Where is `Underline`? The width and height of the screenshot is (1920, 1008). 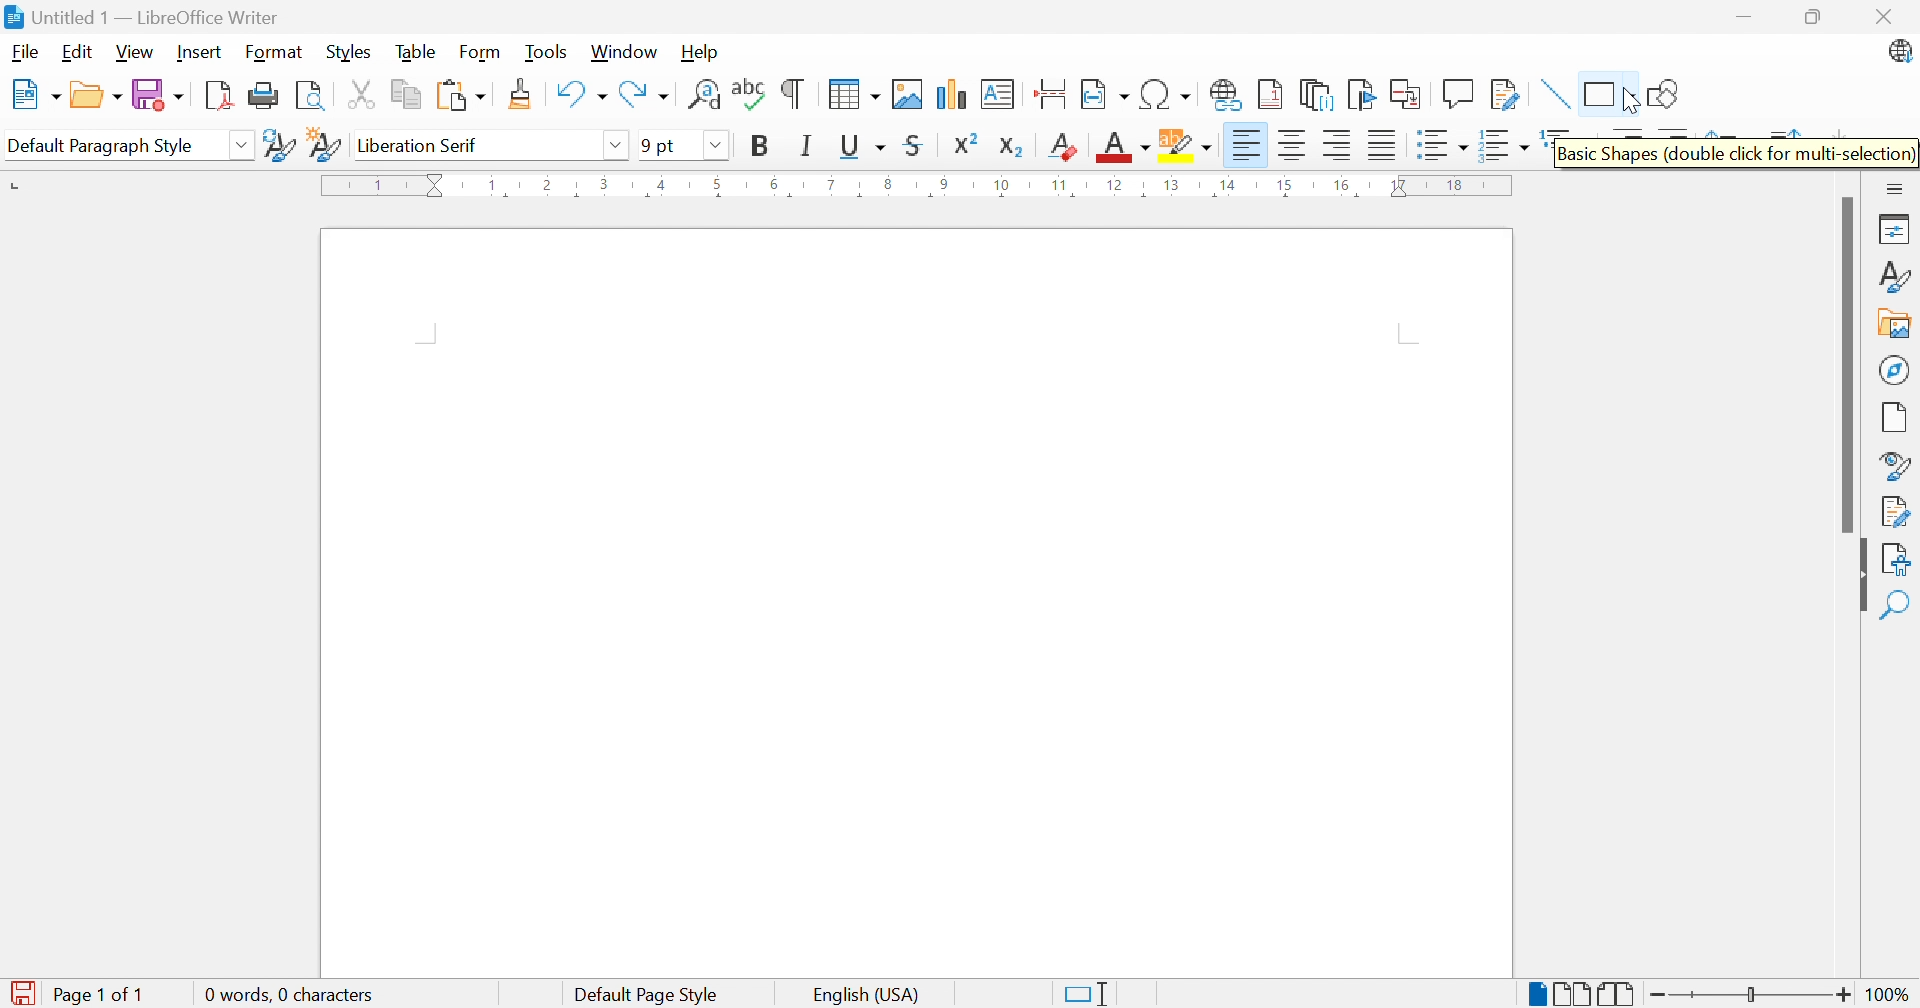 Underline is located at coordinates (862, 147).